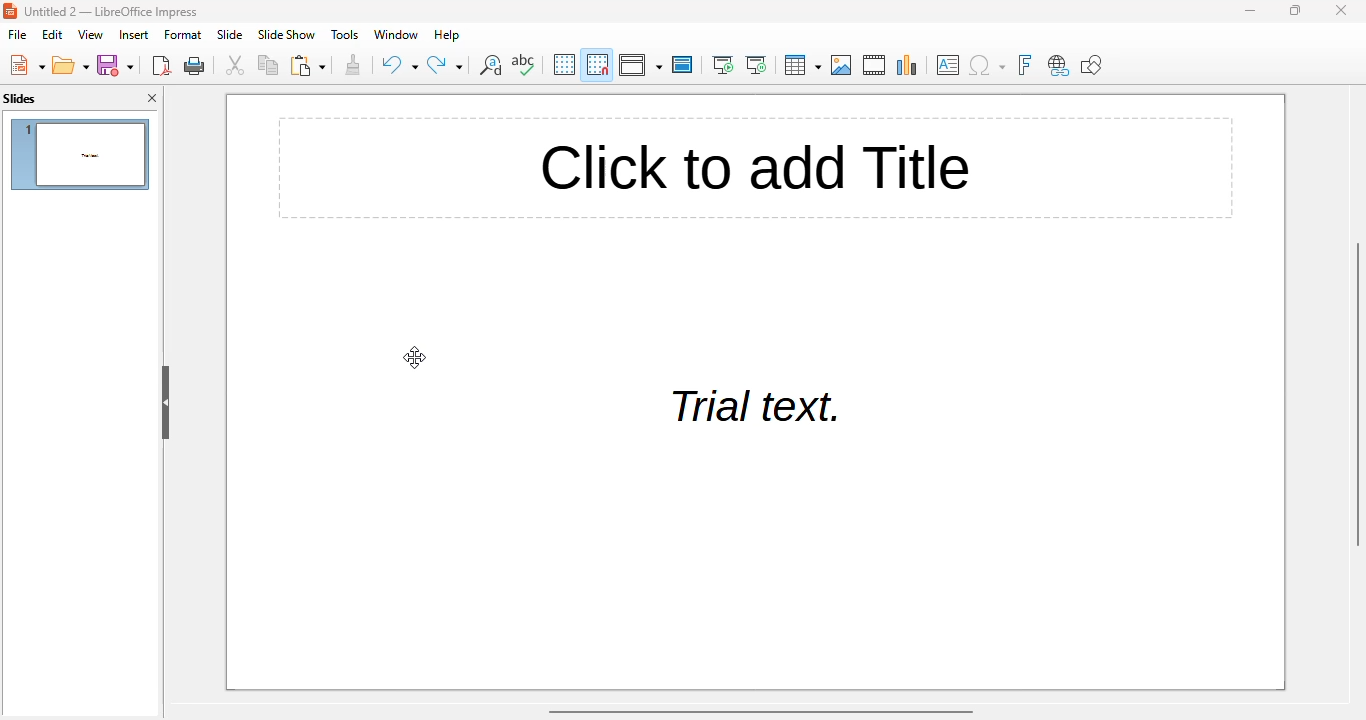 This screenshot has width=1366, height=720. What do you see at coordinates (1357, 392) in the screenshot?
I see `vertical scroll bar` at bounding box center [1357, 392].